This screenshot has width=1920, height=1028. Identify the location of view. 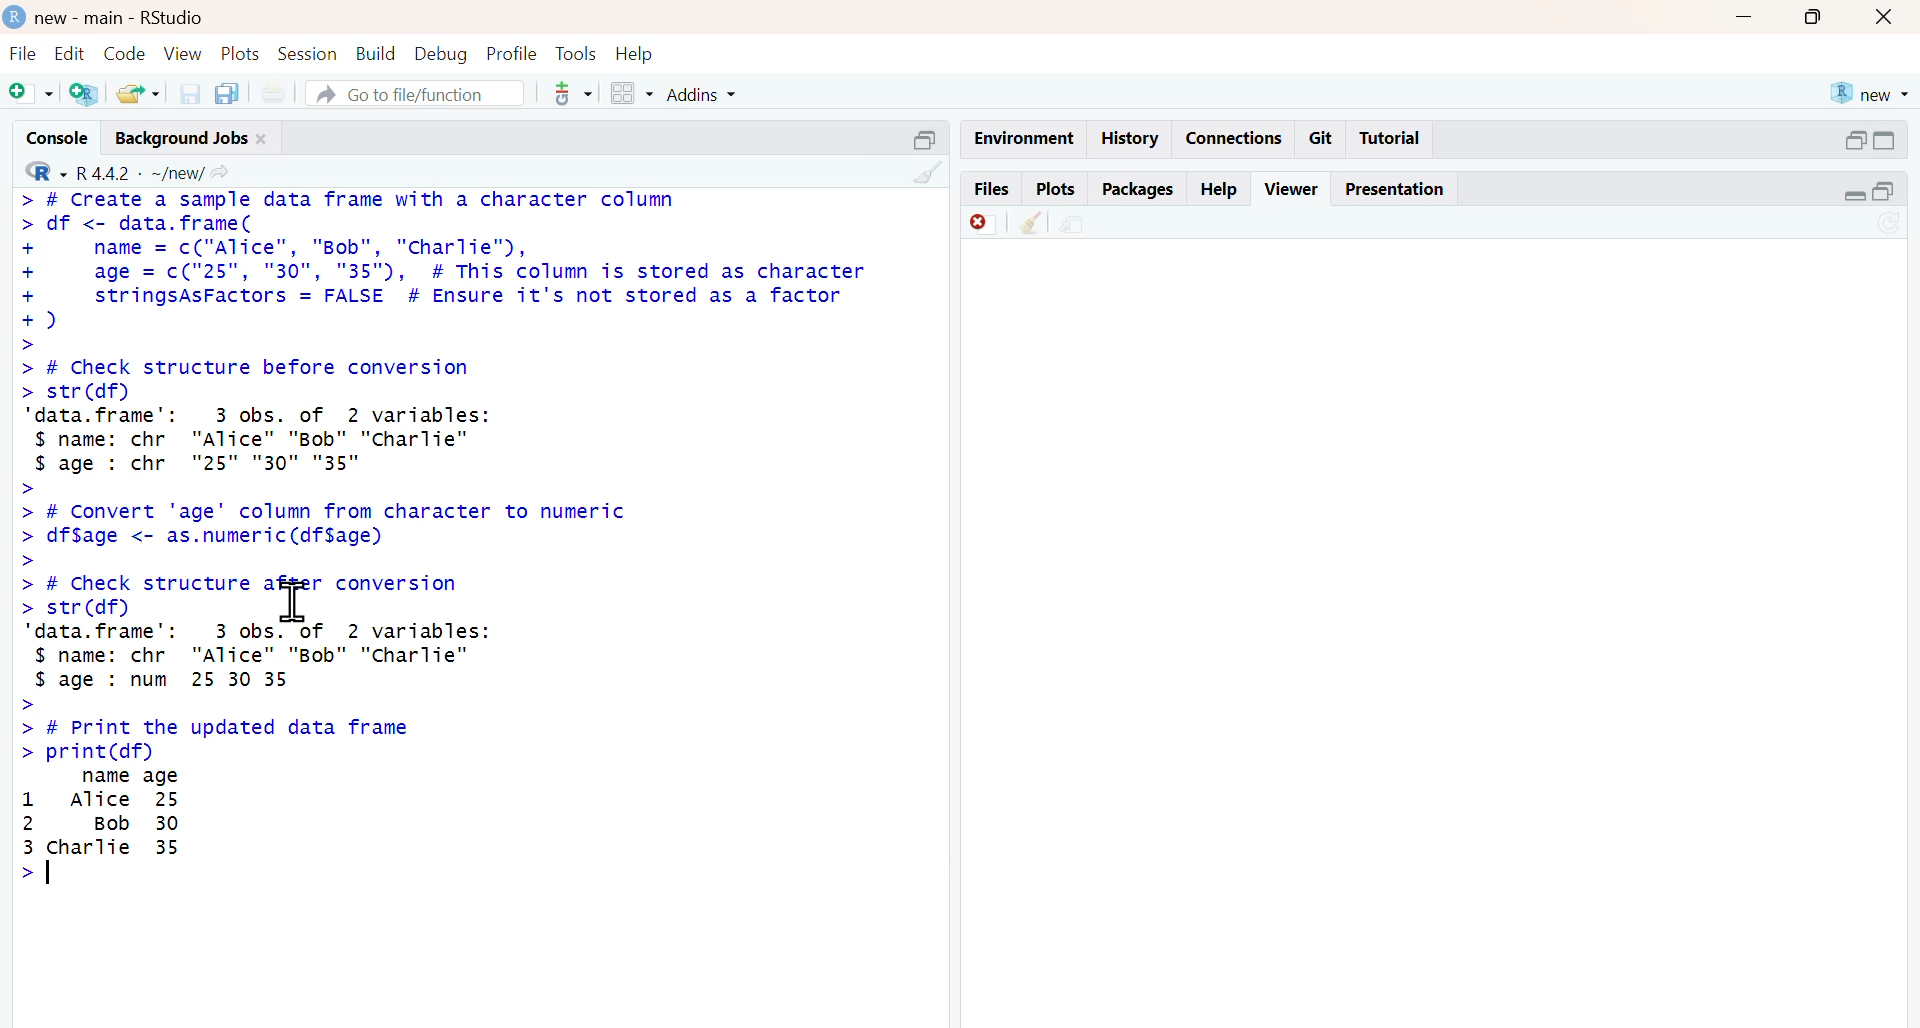
(183, 55).